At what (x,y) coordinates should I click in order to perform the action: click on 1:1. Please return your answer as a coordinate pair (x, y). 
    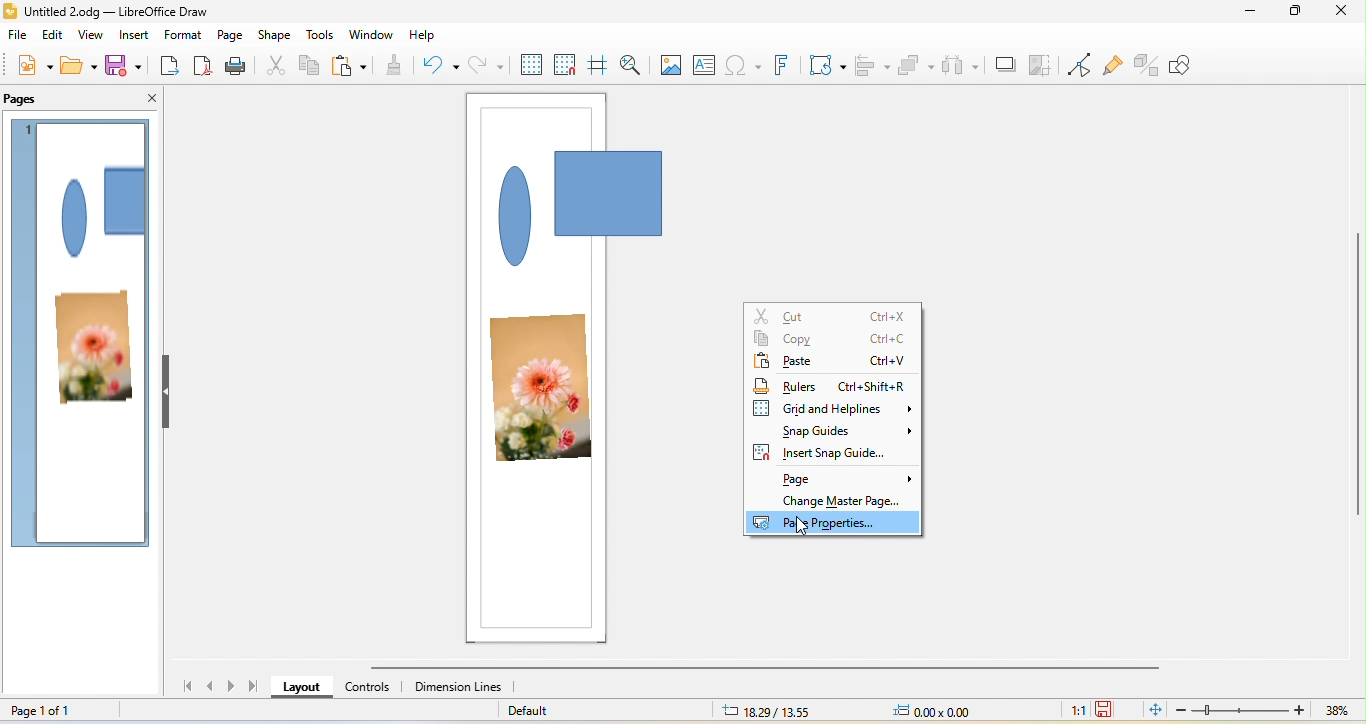
    Looking at the image, I should click on (1074, 711).